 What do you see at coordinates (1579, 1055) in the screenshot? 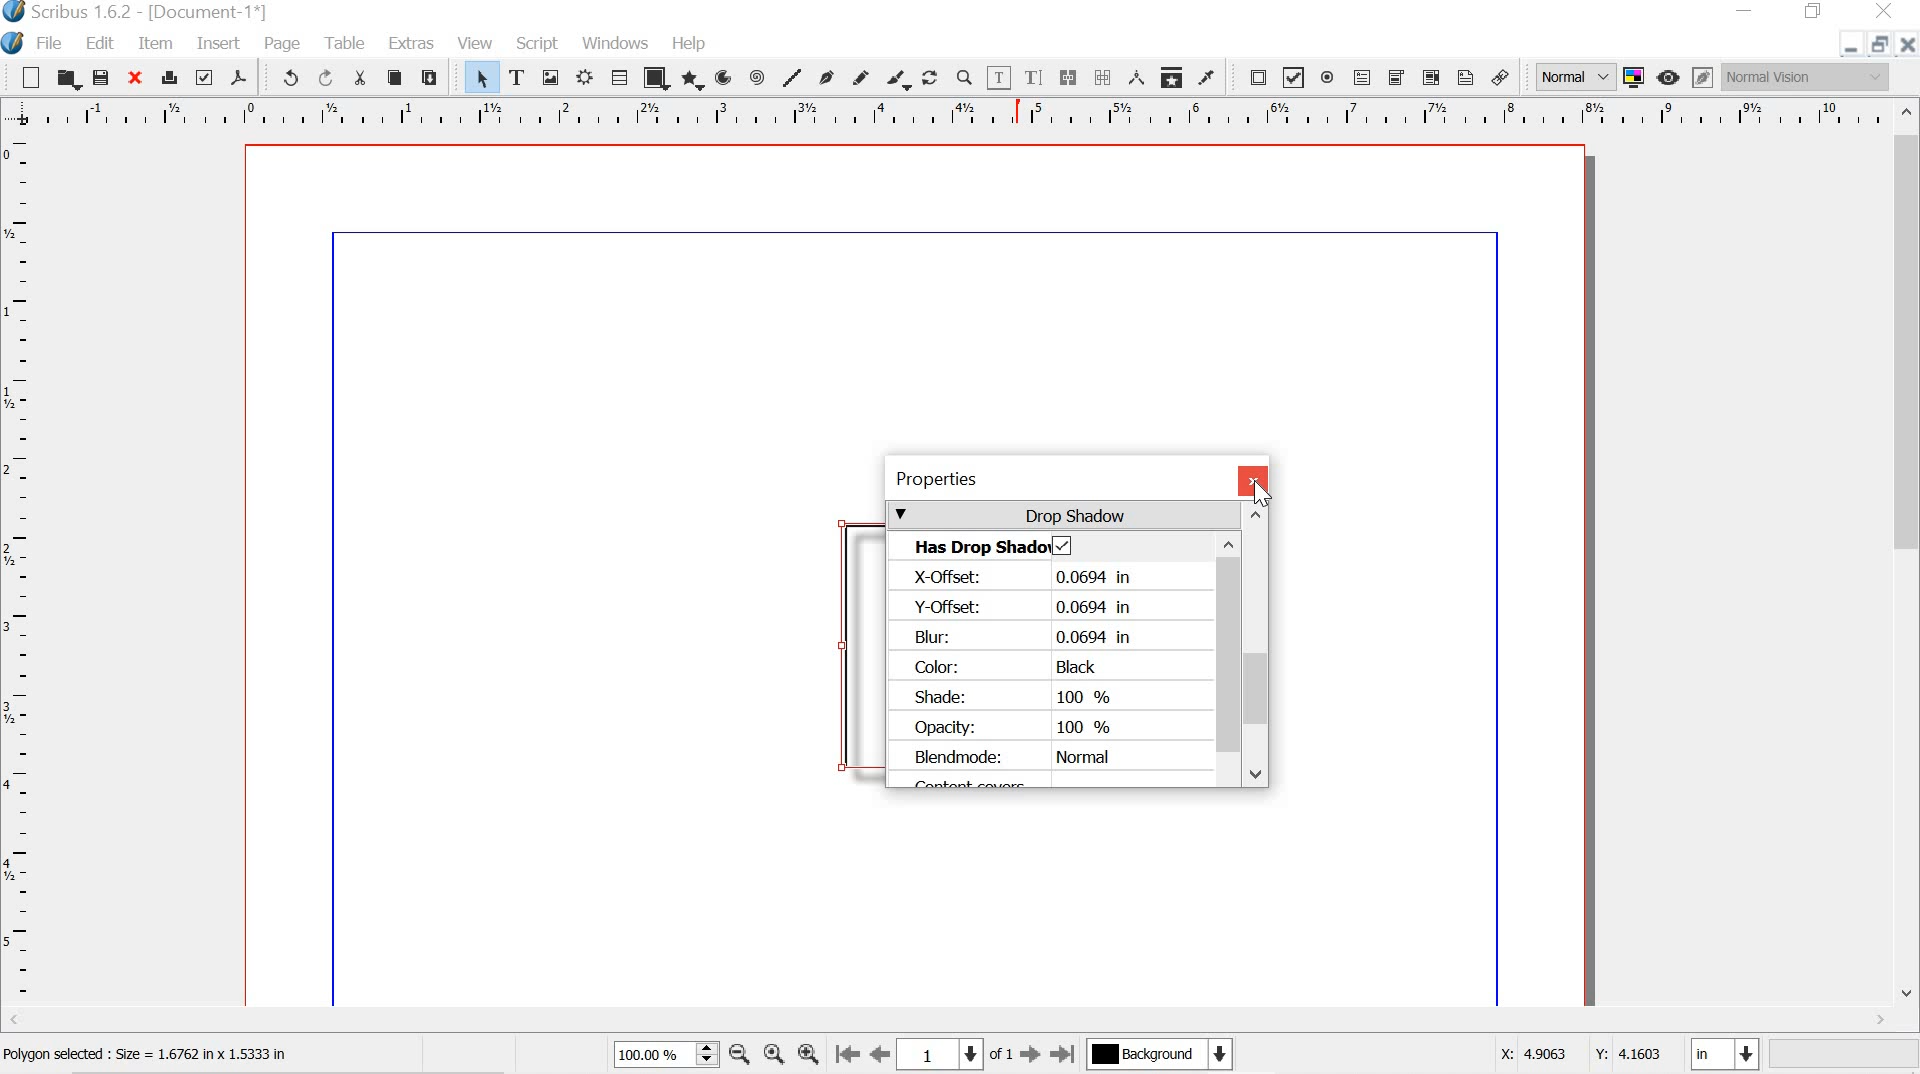
I see `X: 4.9063  Y:4.1603` at bounding box center [1579, 1055].